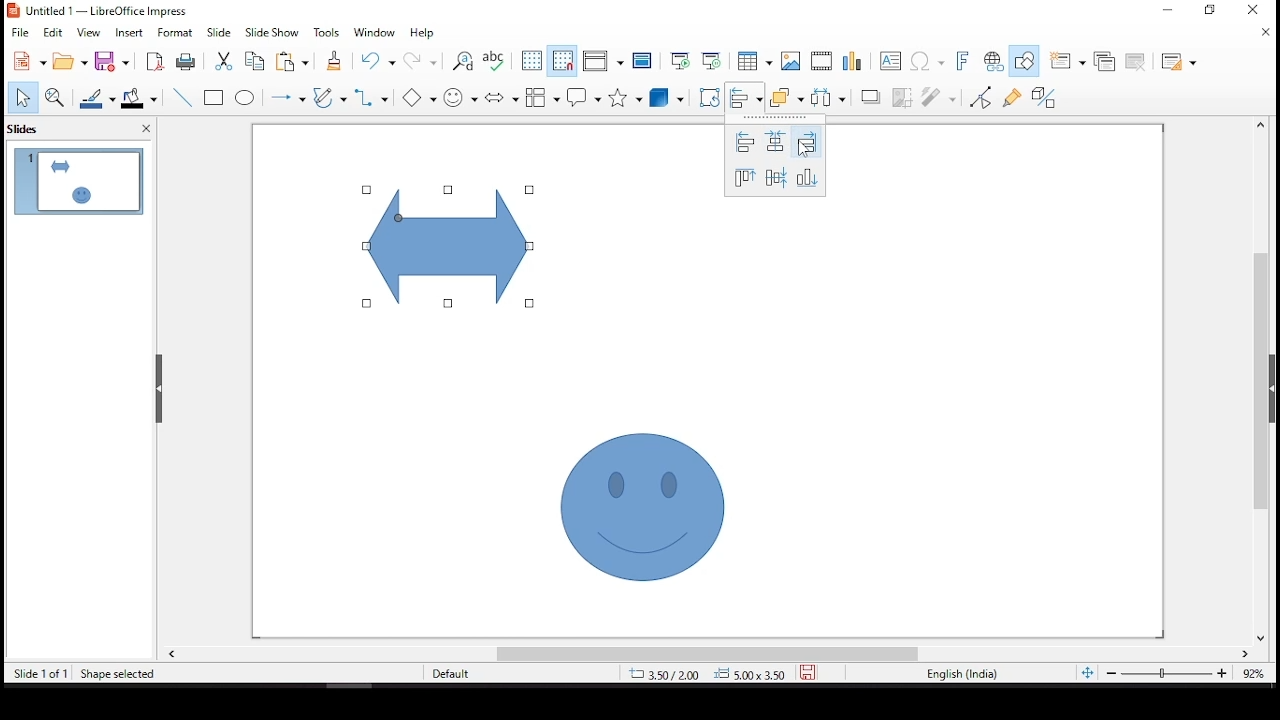 Image resolution: width=1280 pixels, height=720 pixels. What do you see at coordinates (291, 97) in the screenshot?
I see `lines and arrows` at bounding box center [291, 97].